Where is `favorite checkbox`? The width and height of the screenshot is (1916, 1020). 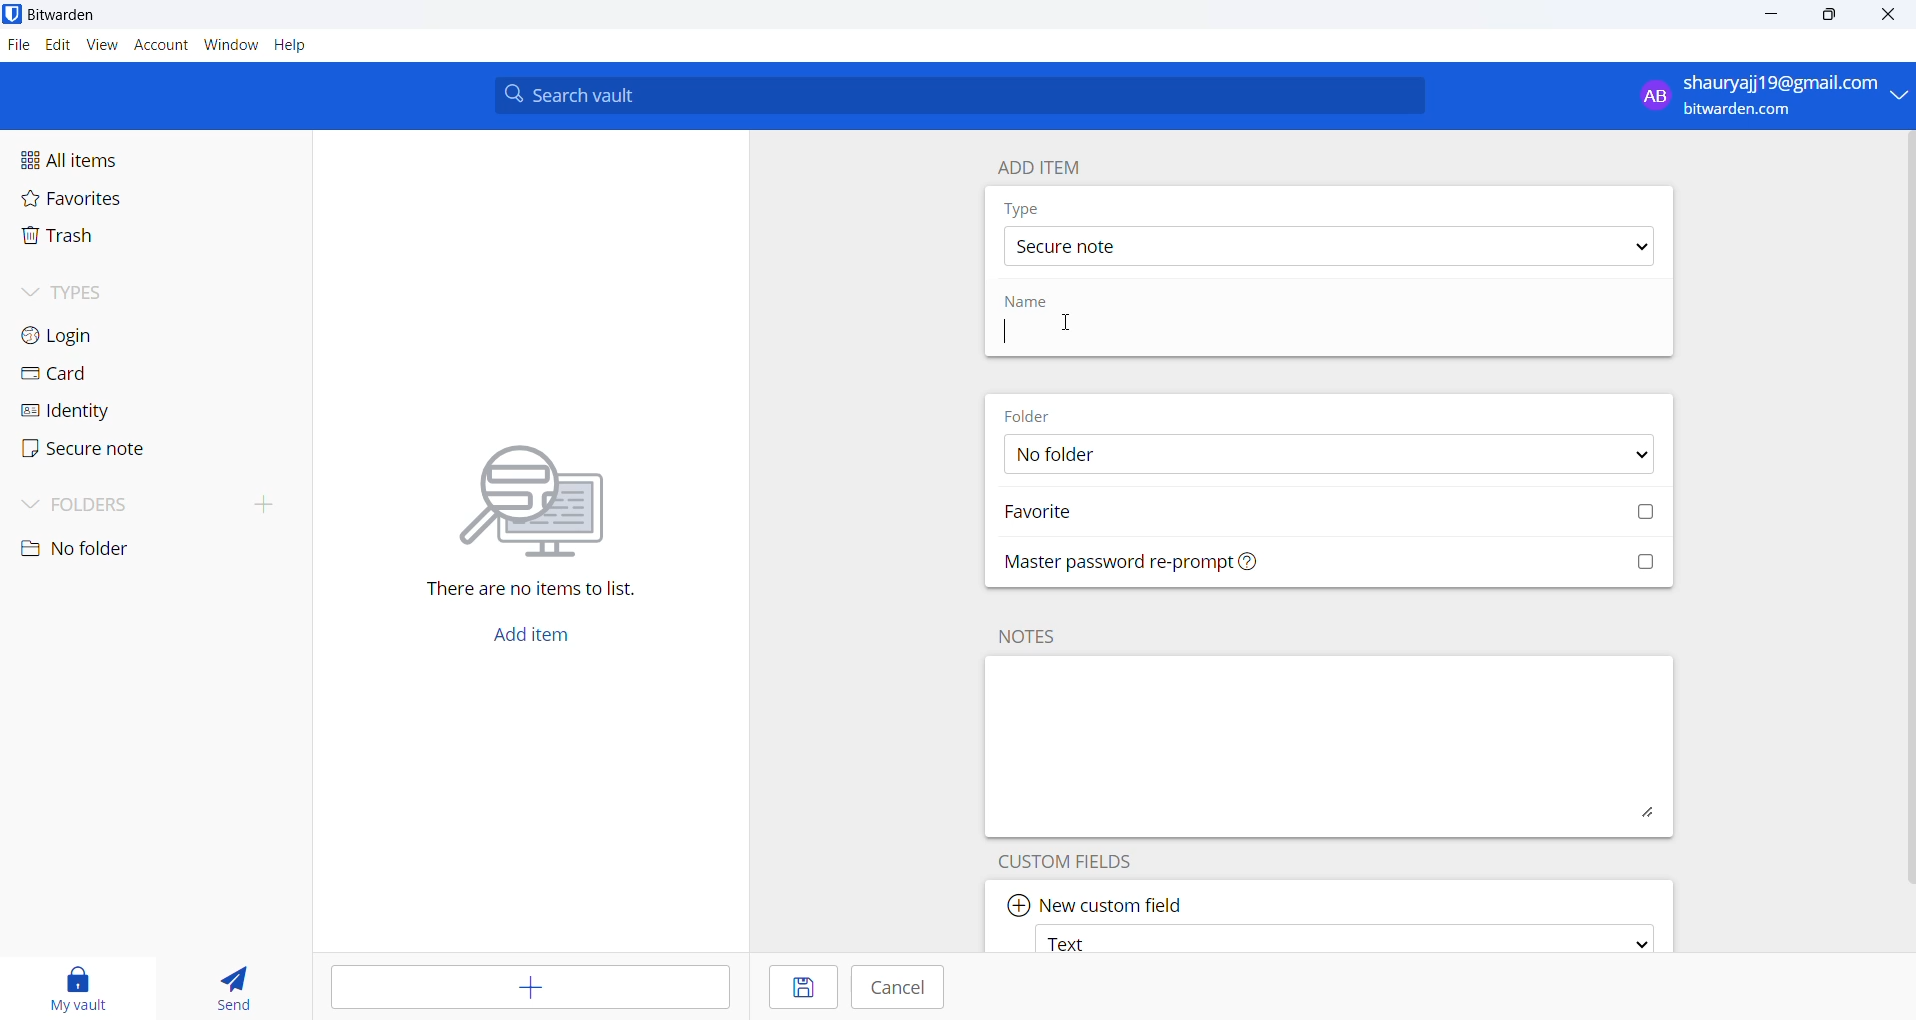
favorite checkbox is located at coordinates (1333, 514).